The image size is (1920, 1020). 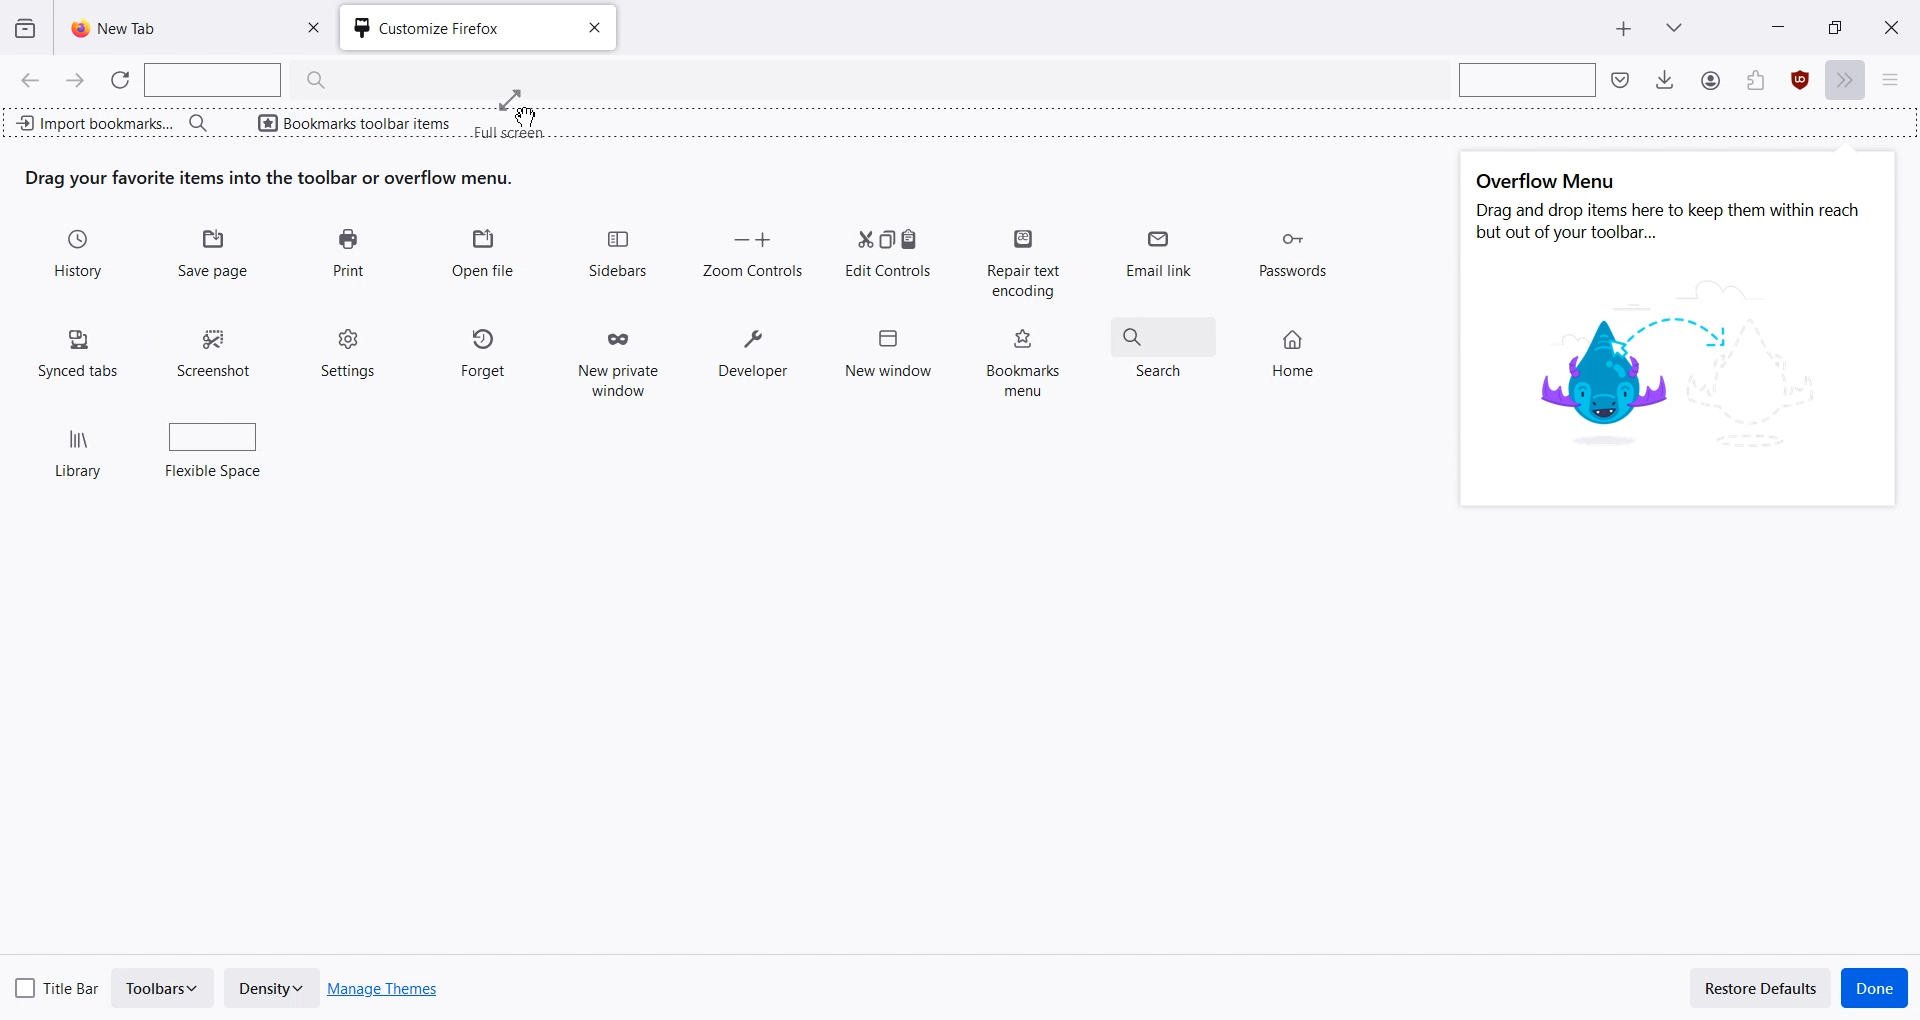 I want to click on View recent browsing, so click(x=26, y=29).